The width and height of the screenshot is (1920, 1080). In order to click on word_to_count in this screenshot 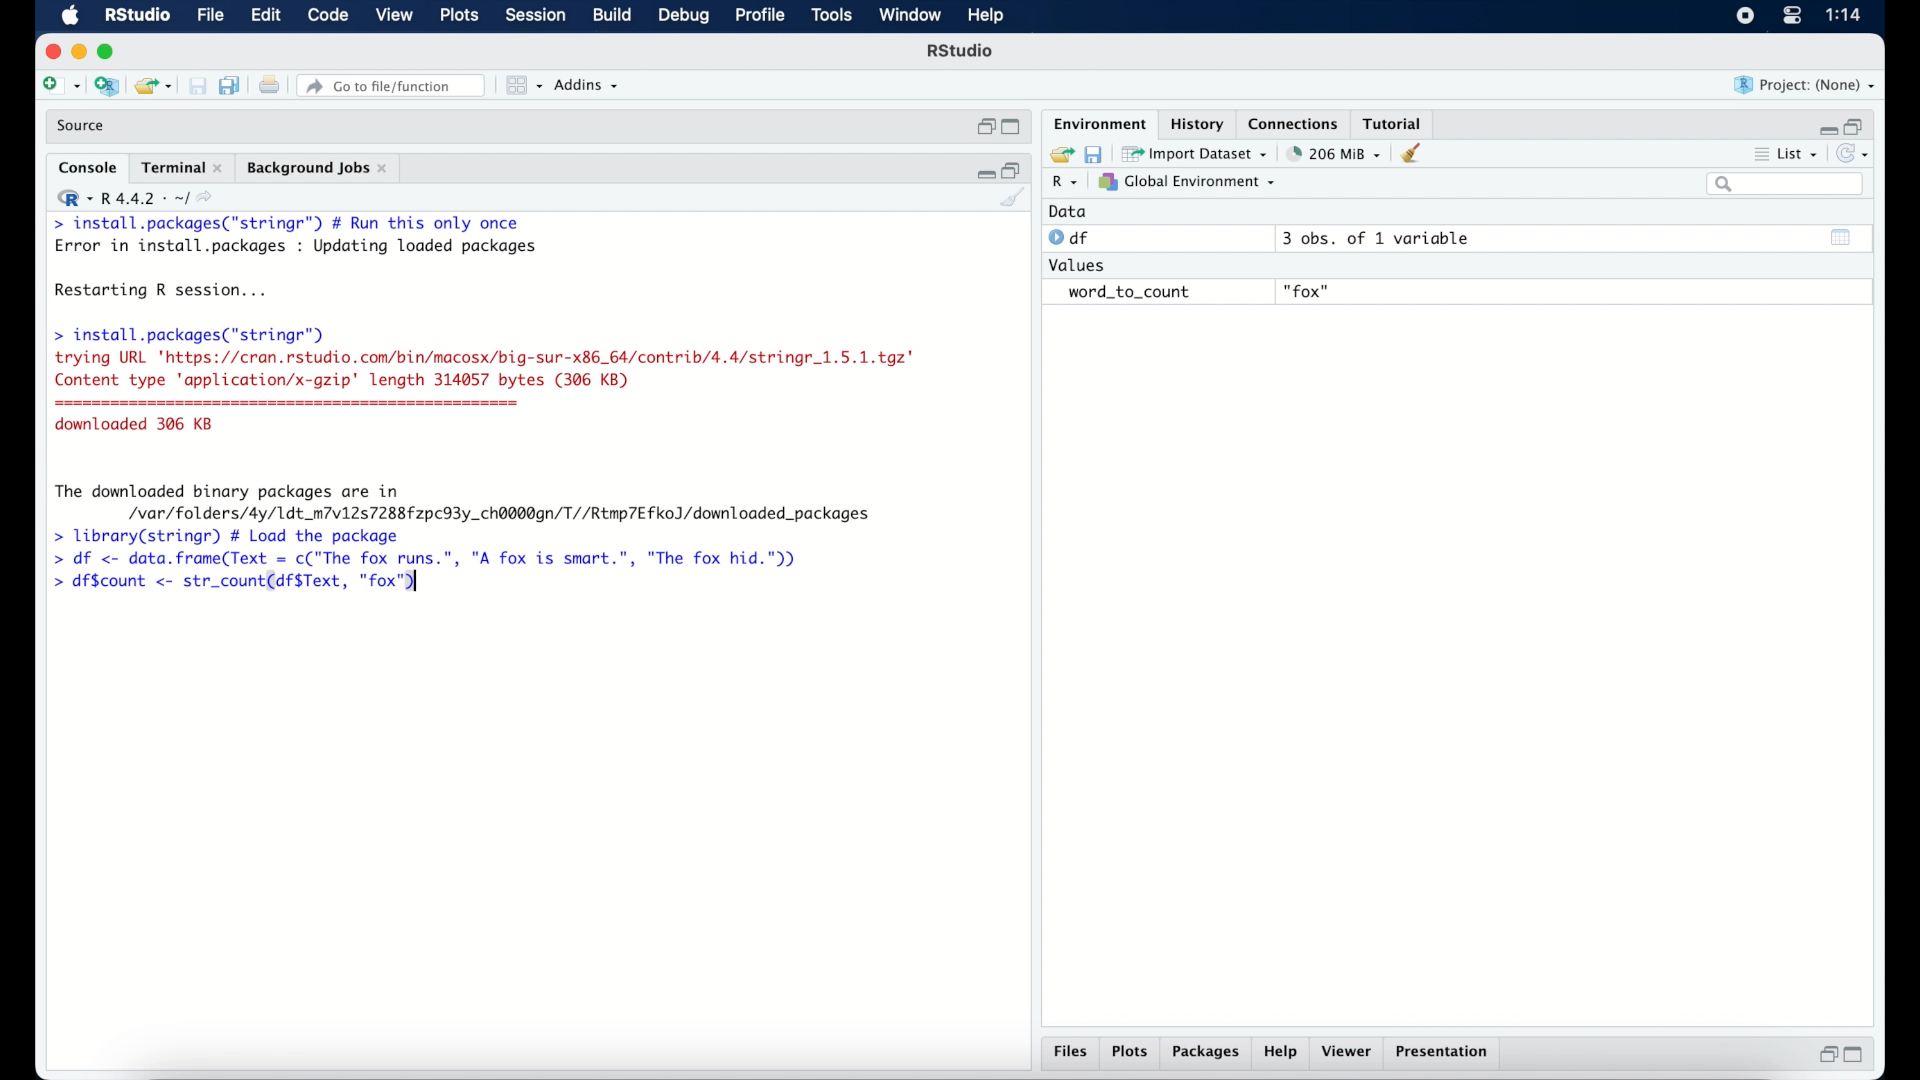, I will do `click(1126, 293)`.